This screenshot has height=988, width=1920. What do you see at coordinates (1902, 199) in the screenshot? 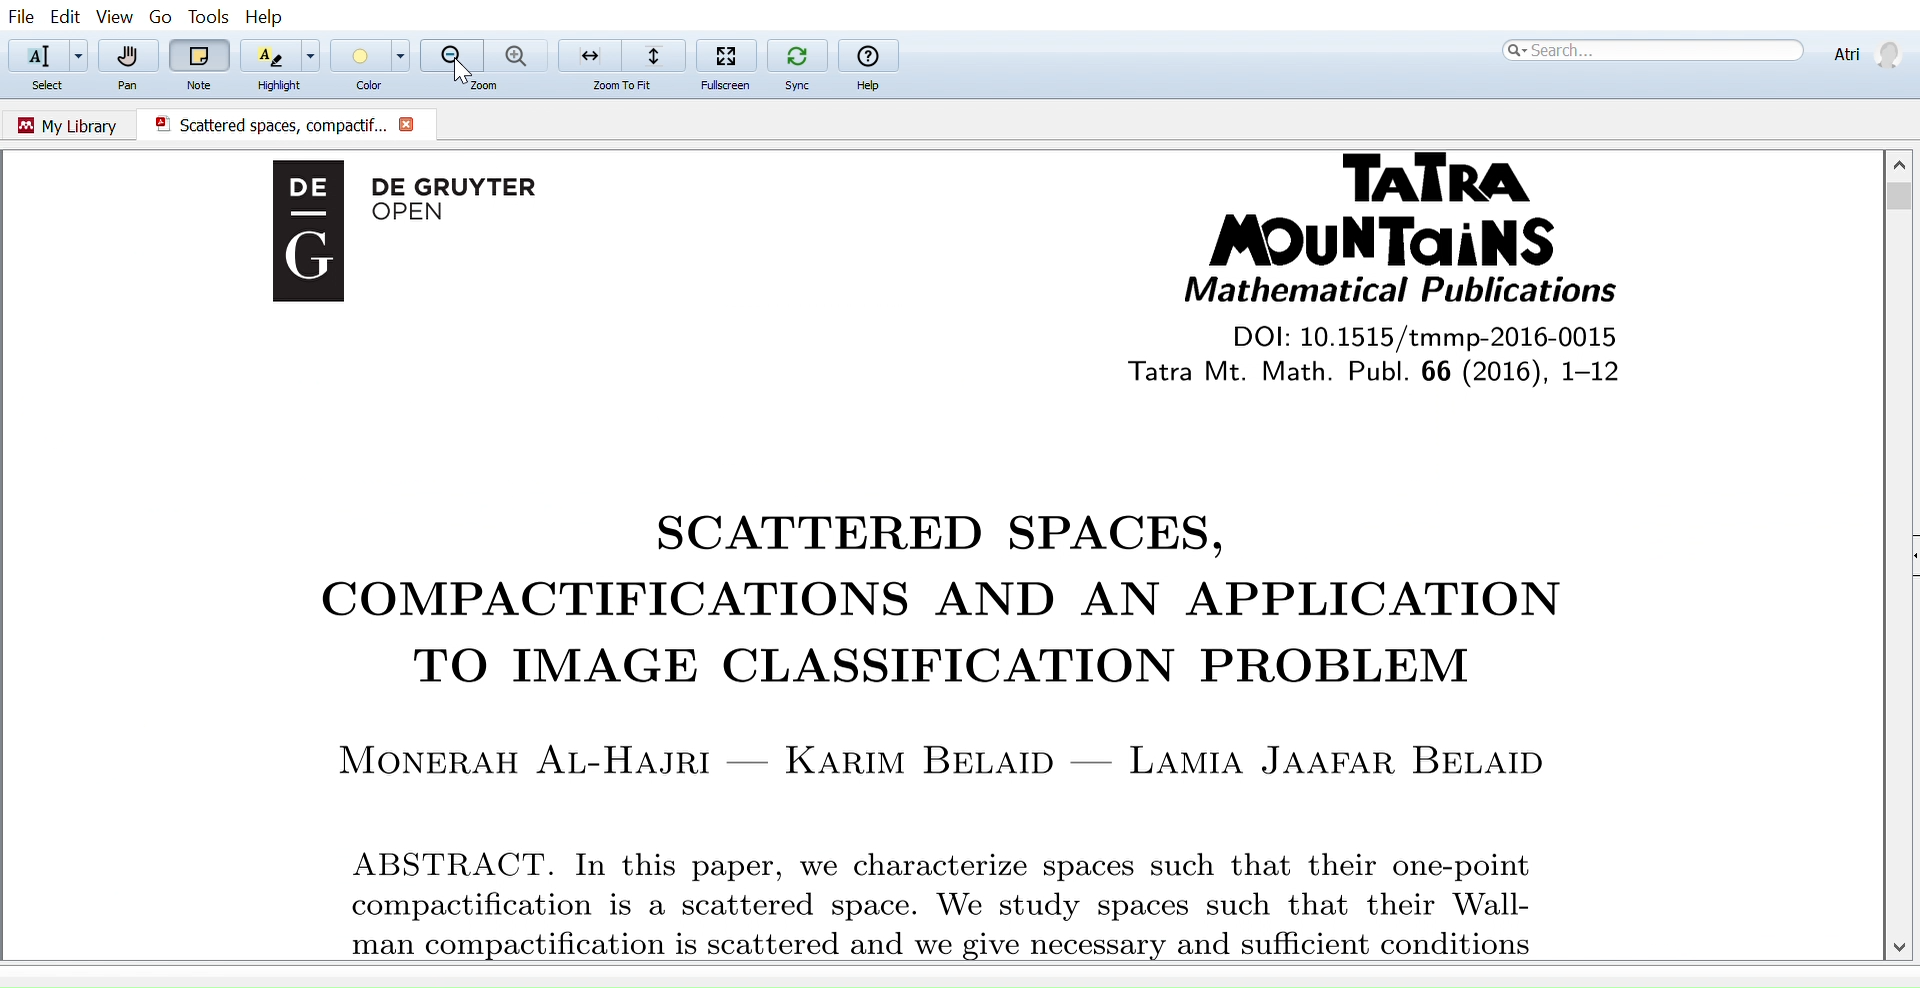
I see `Vertical scrollbar` at bounding box center [1902, 199].